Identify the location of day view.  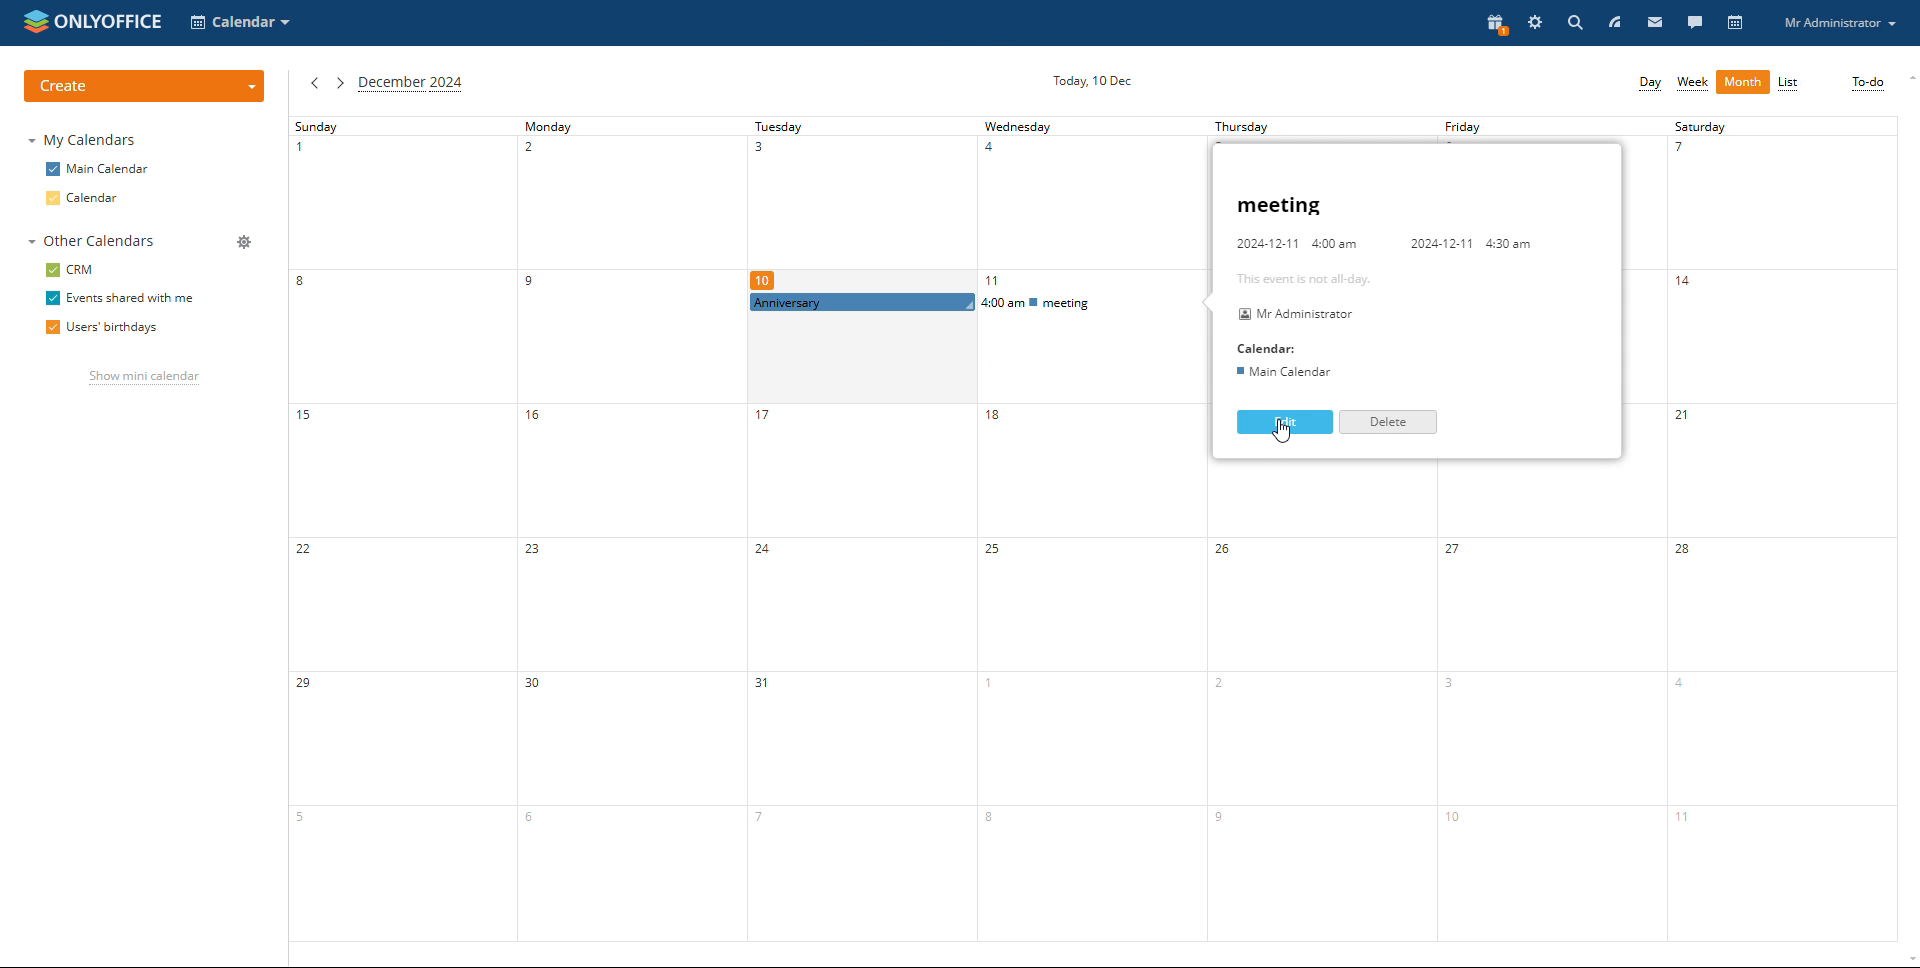
(1650, 83).